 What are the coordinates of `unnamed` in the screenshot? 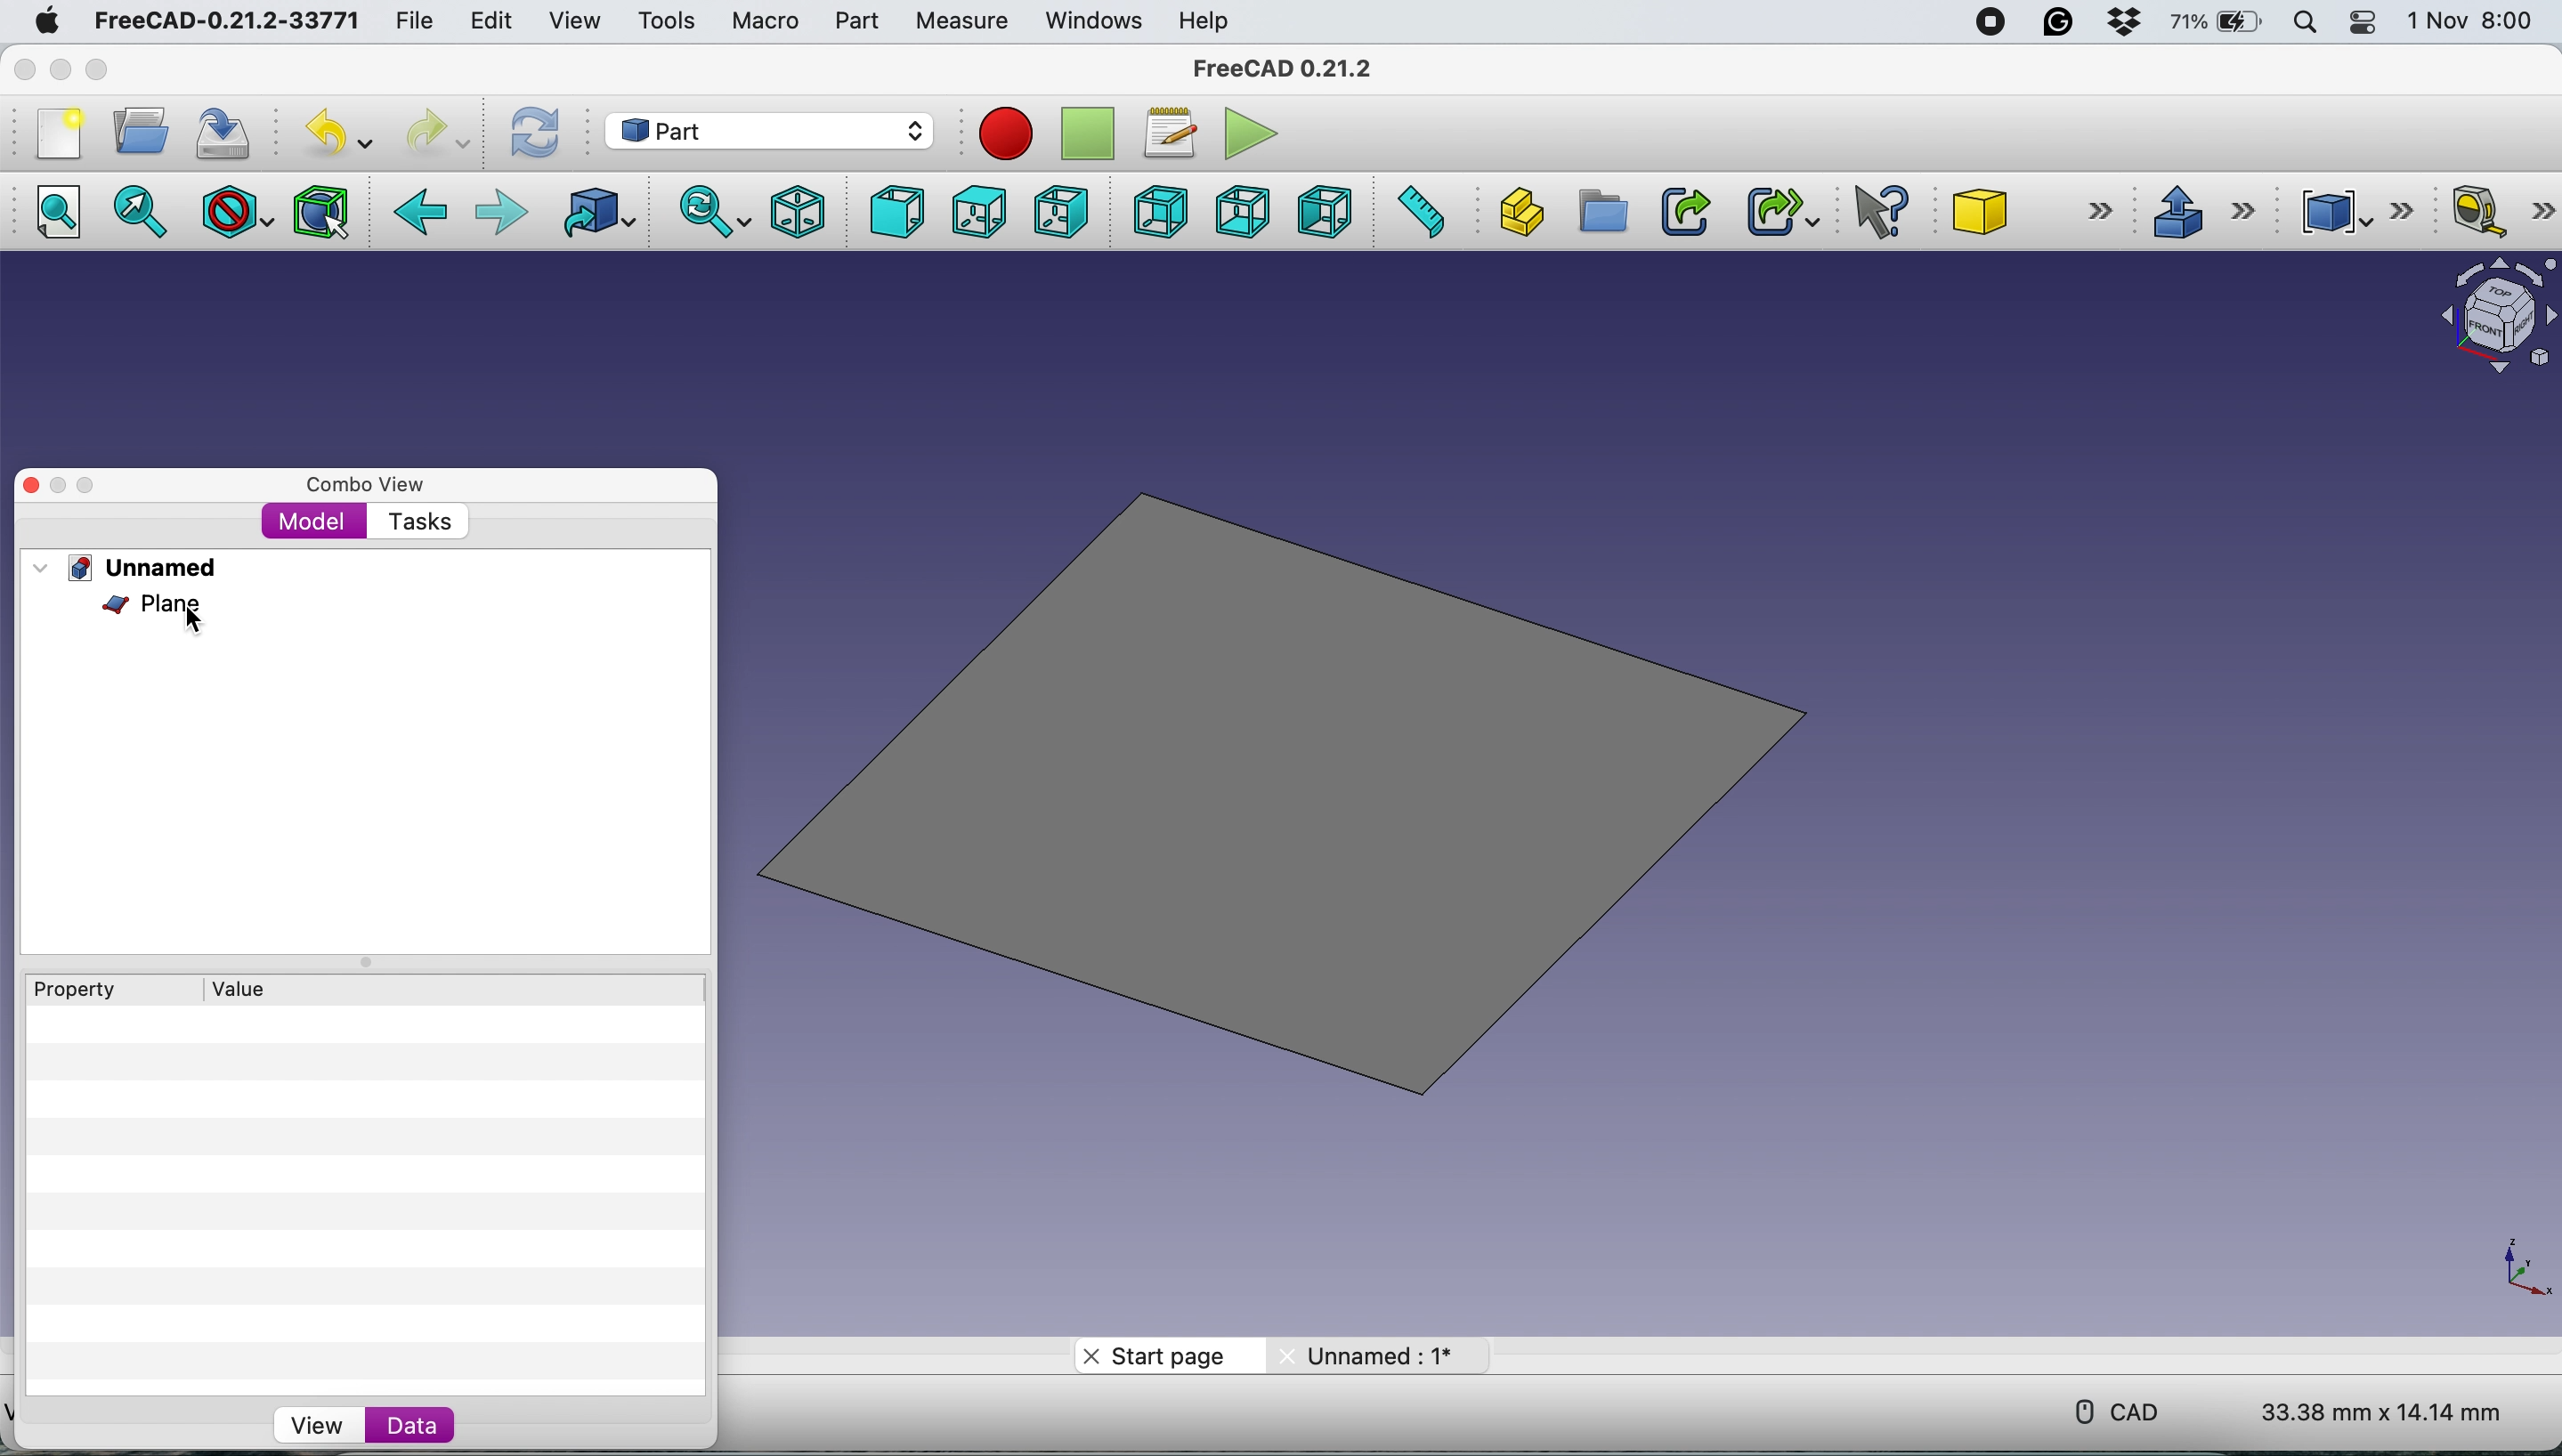 It's located at (1374, 1356).